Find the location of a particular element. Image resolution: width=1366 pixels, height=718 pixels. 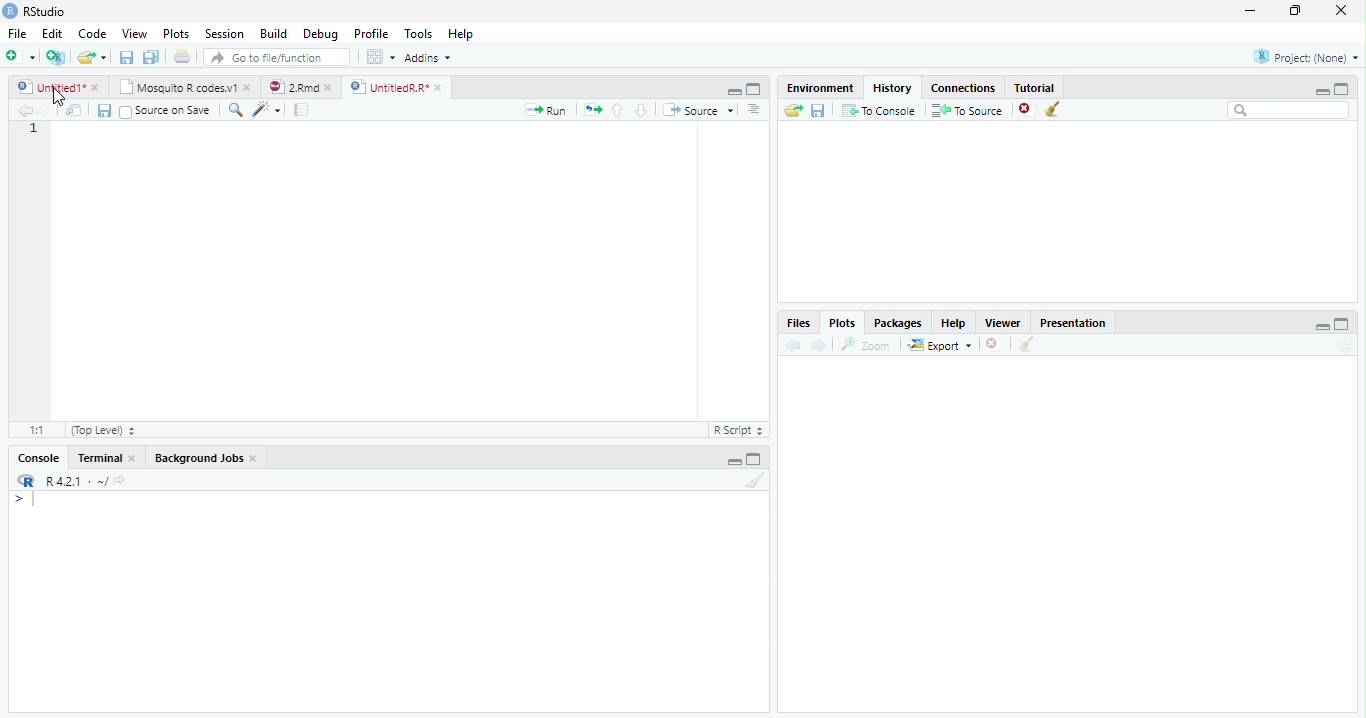

Load Workspace is located at coordinates (794, 111).